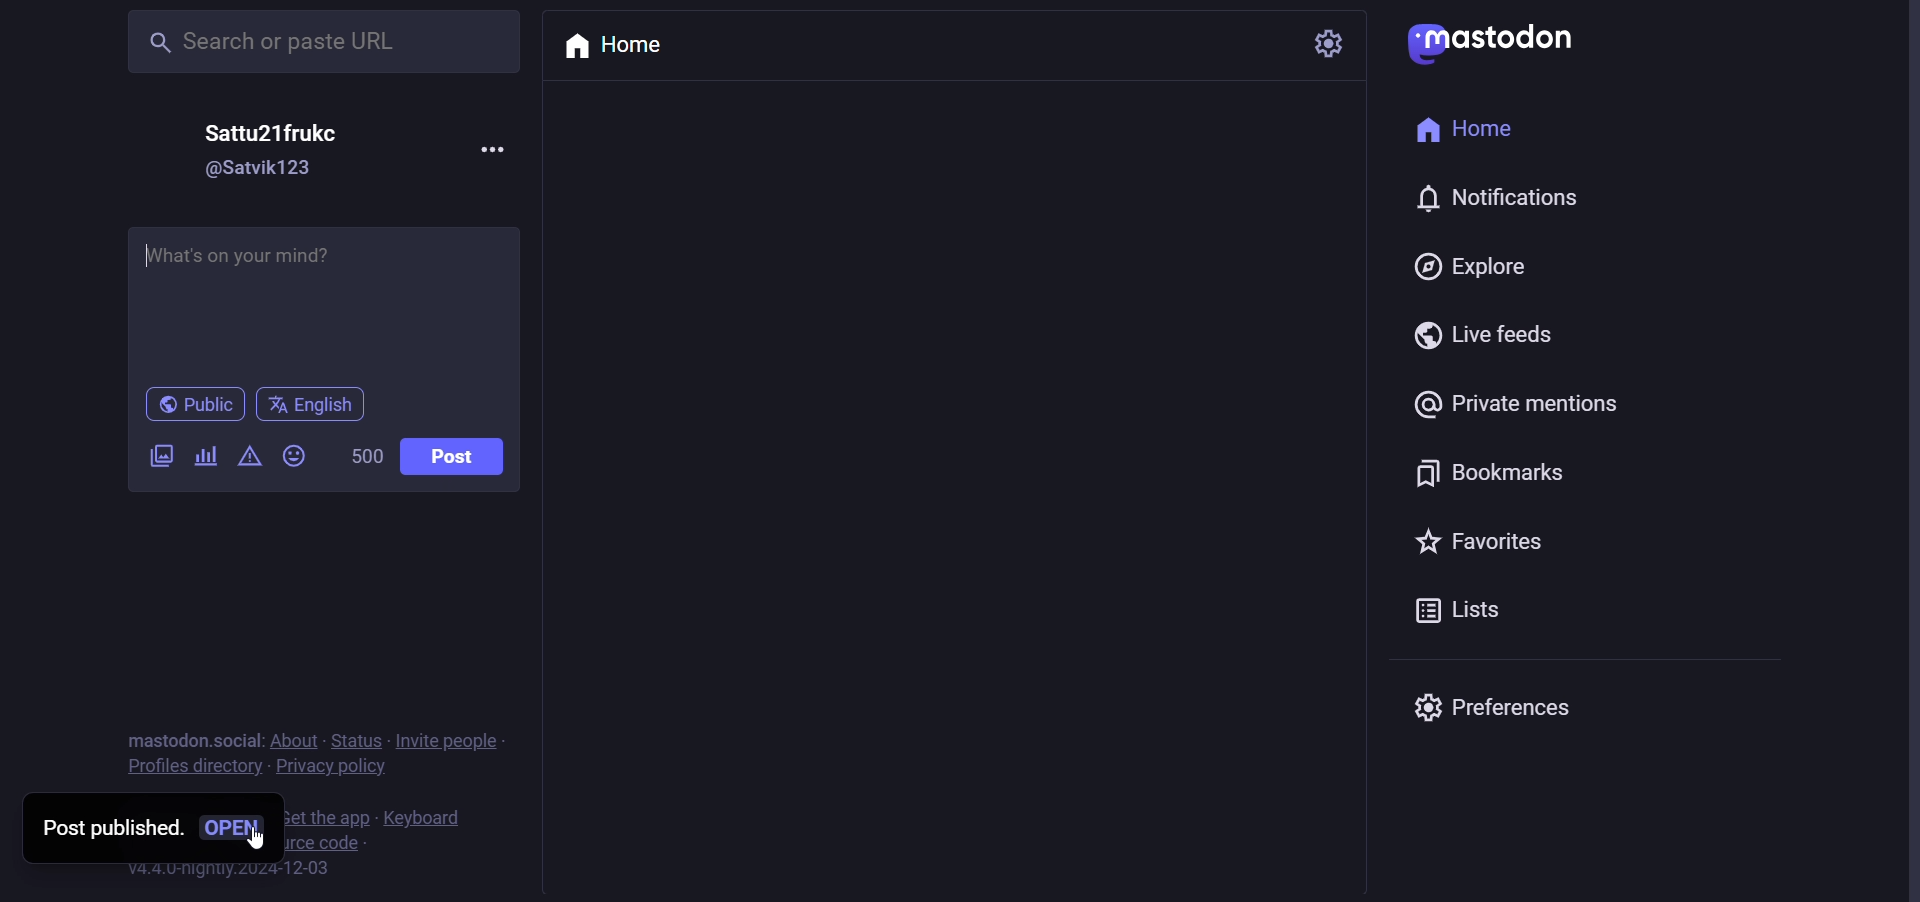  What do you see at coordinates (261, 836) in the screenshot?
I see `cursor` at bounding box center [261, 836].